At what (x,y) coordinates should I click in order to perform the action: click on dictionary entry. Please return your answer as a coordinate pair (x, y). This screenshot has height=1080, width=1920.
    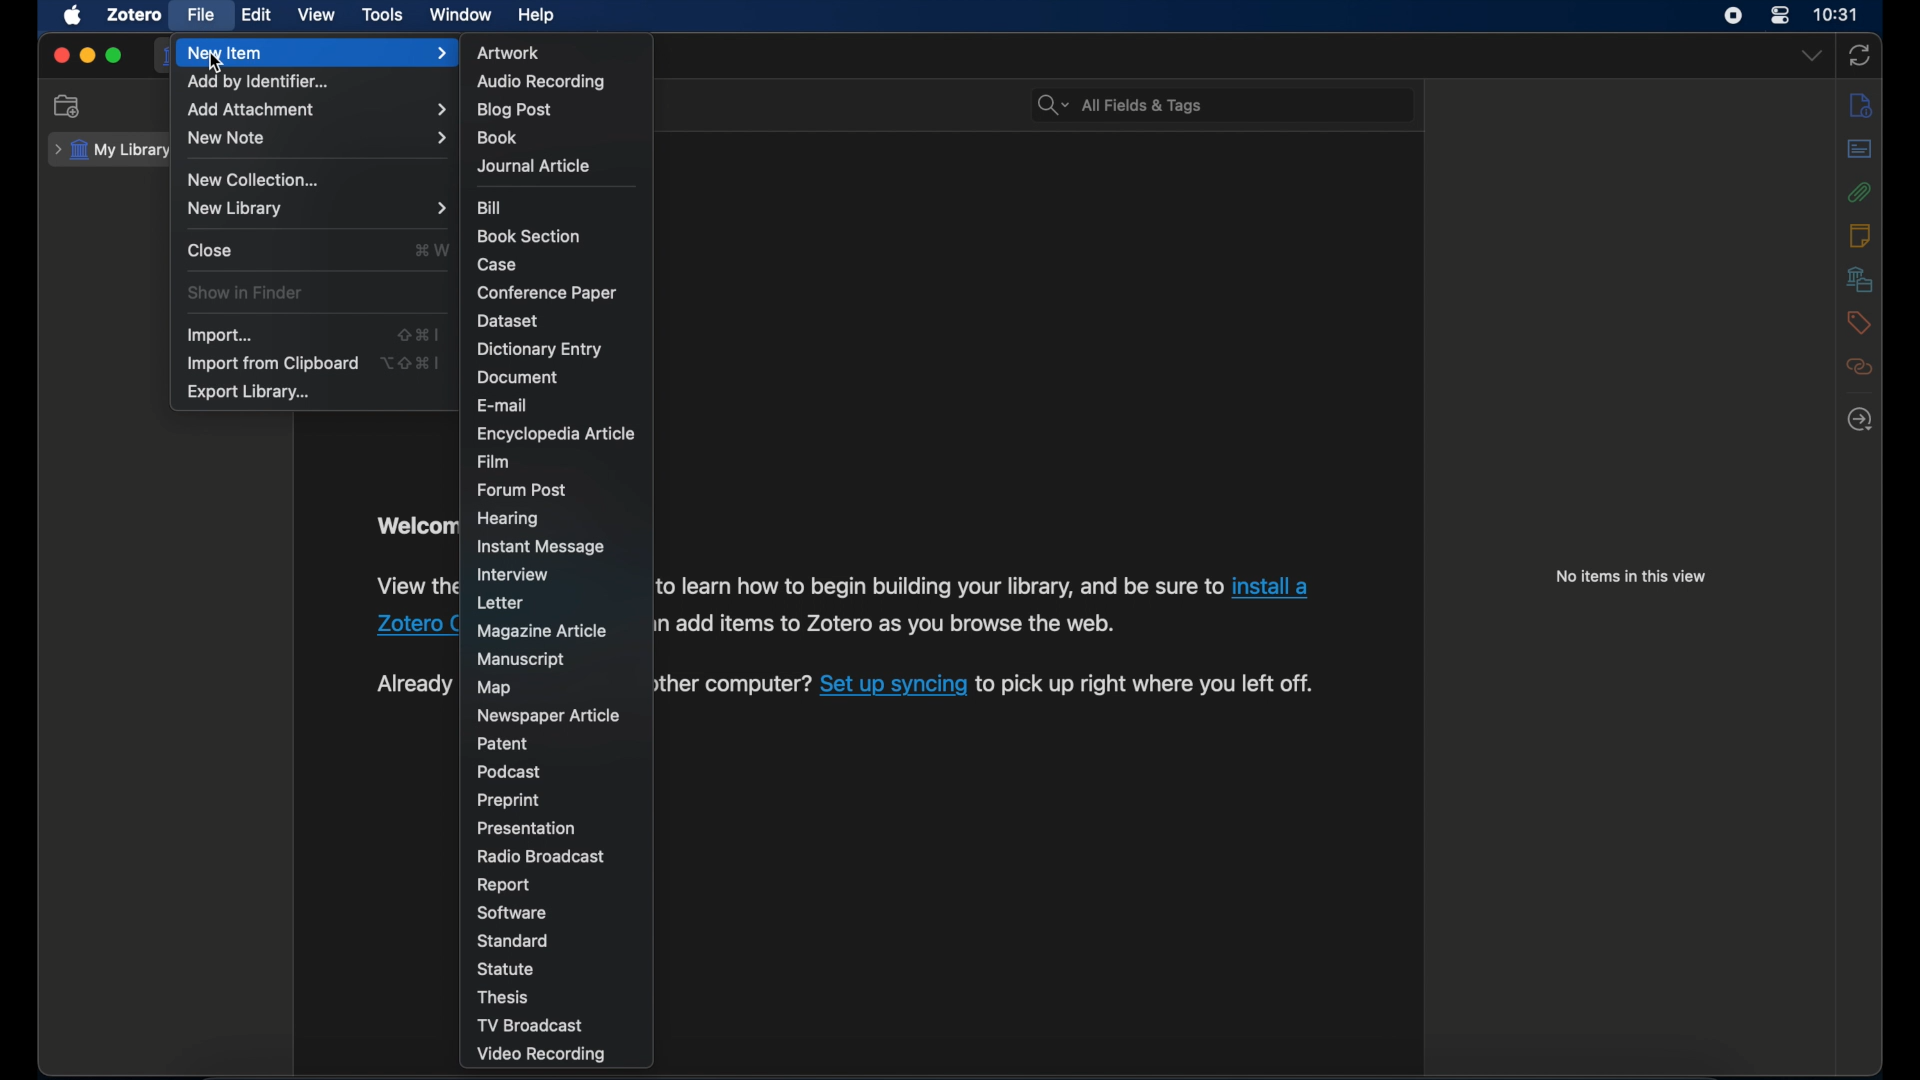
    Looking at the image, I should click on (539, 350).